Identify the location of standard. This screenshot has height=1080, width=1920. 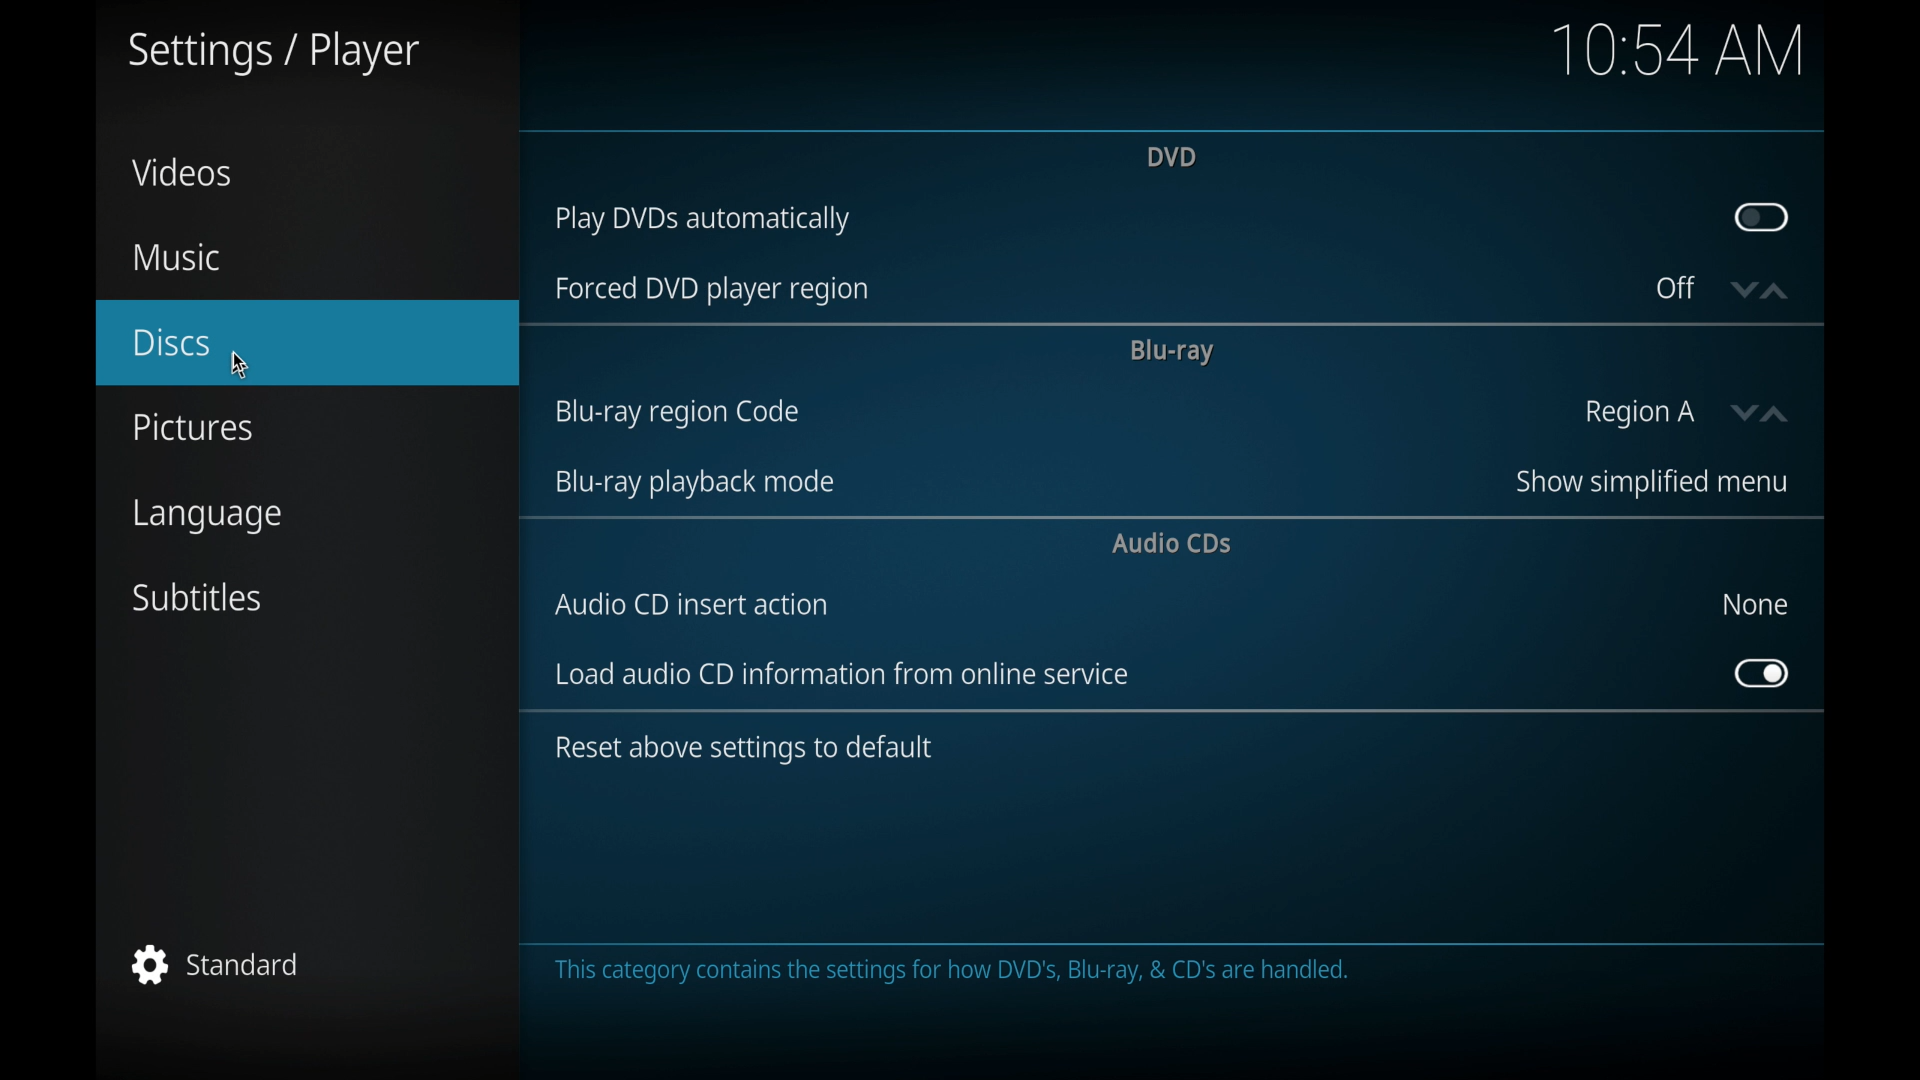
(216, 964).